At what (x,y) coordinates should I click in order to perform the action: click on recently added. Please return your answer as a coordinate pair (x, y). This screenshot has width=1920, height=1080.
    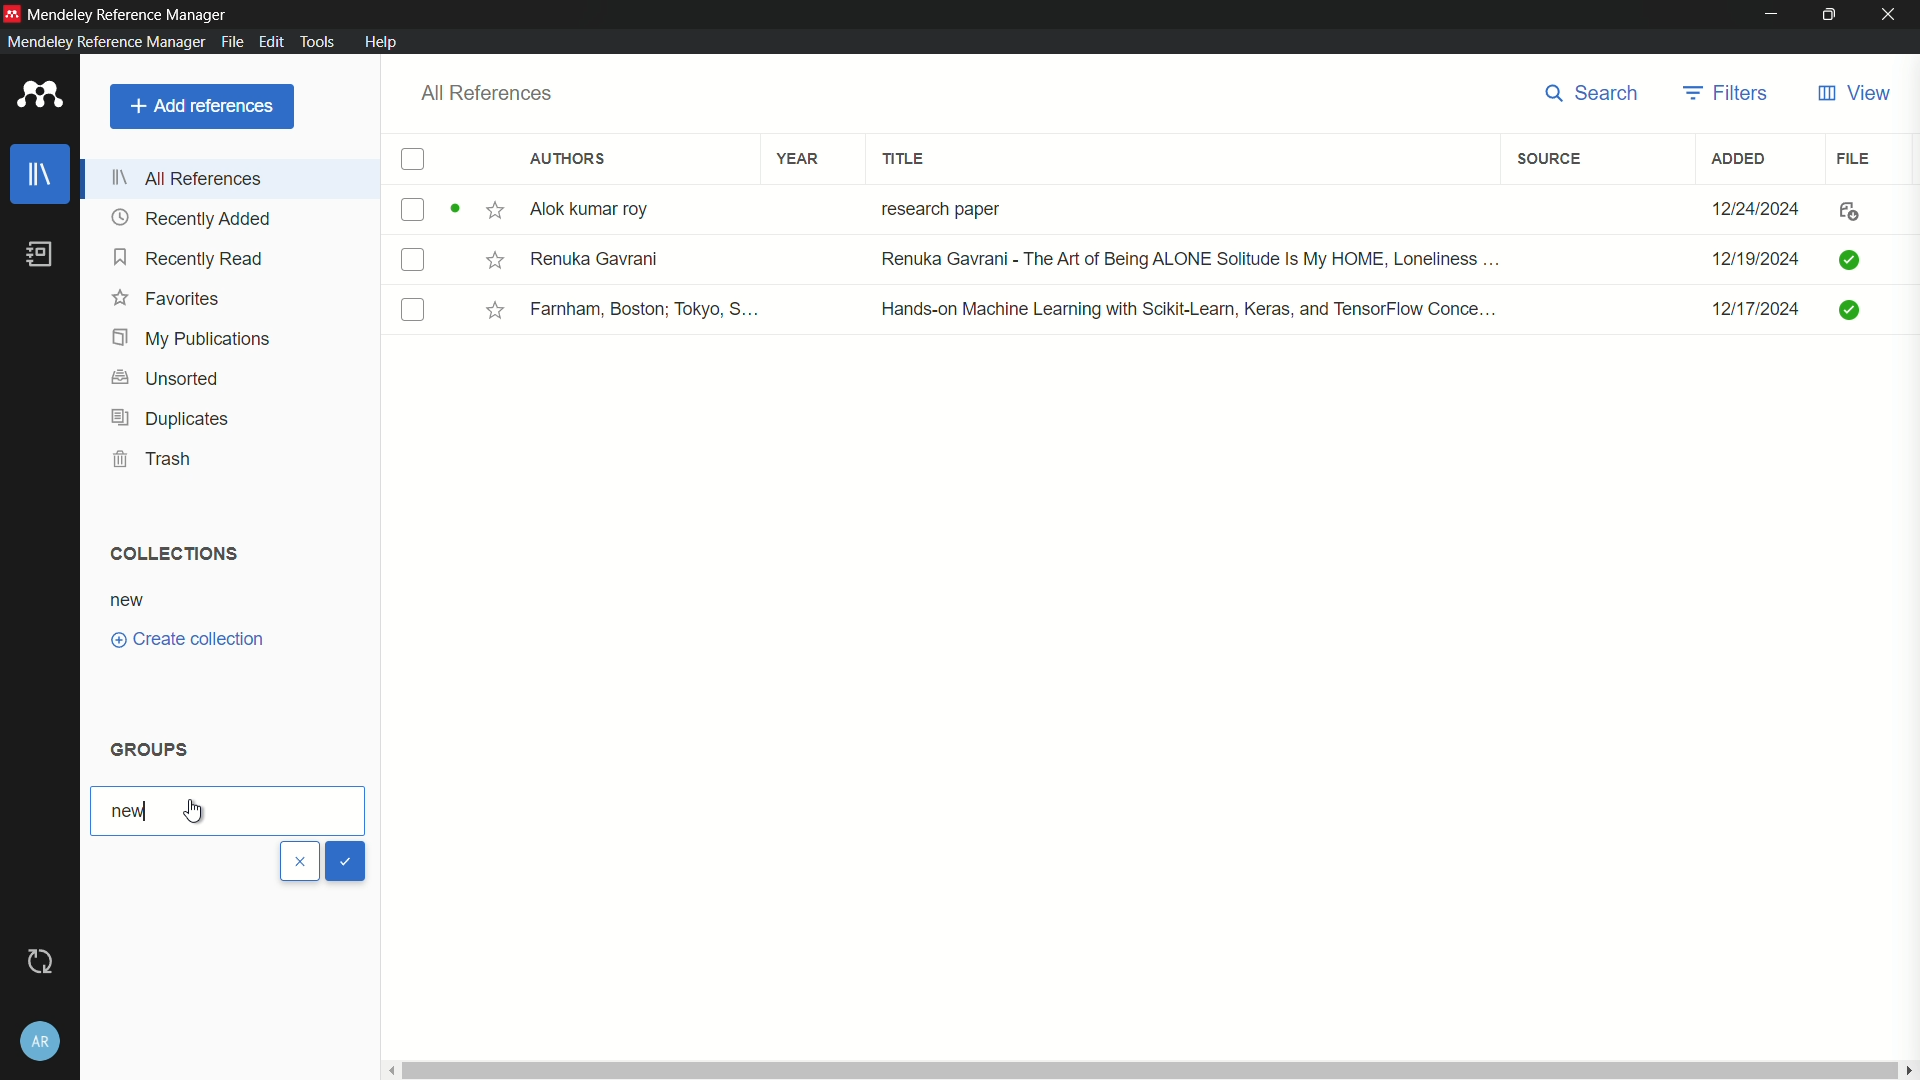
    Looking at the image, I should click on (192, 218).